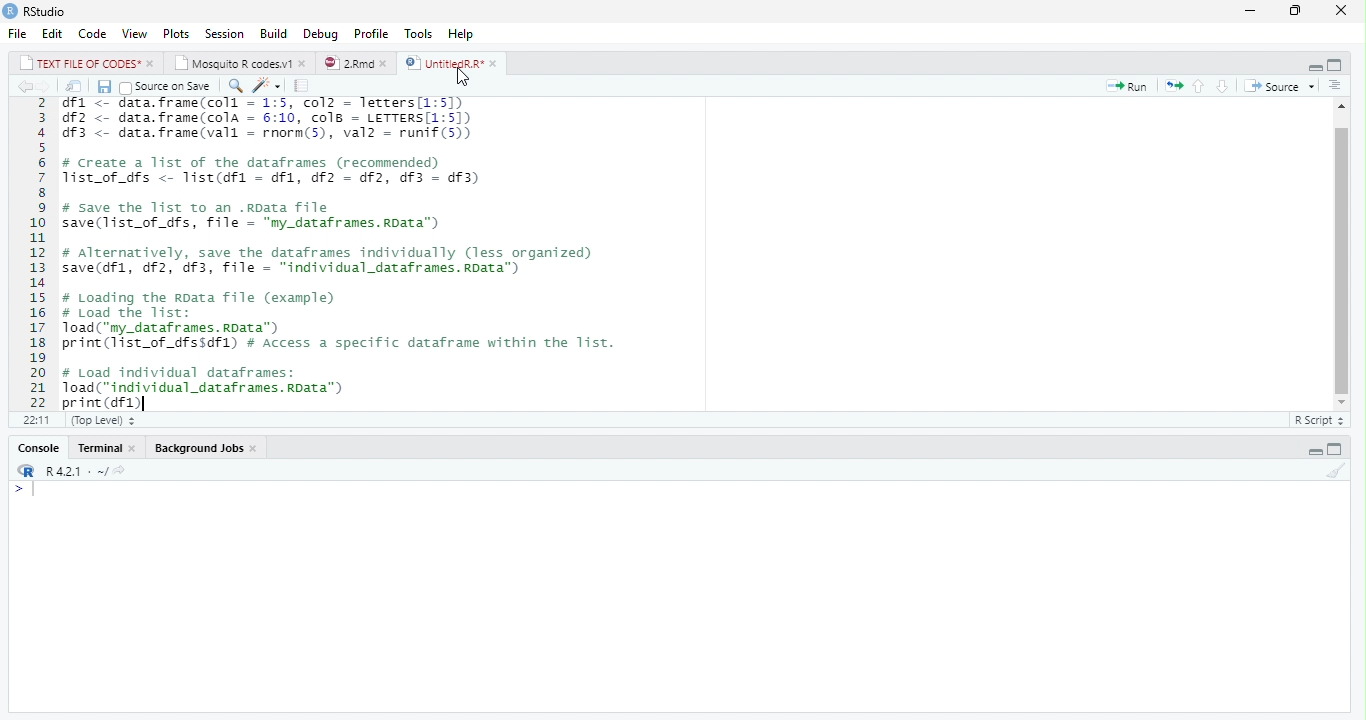 This screenshot has height=720, width=1366. What do you see at coordinates (22, 86) in the screenshot?
I see `Go to previous location` at bounding box center [22, 86].